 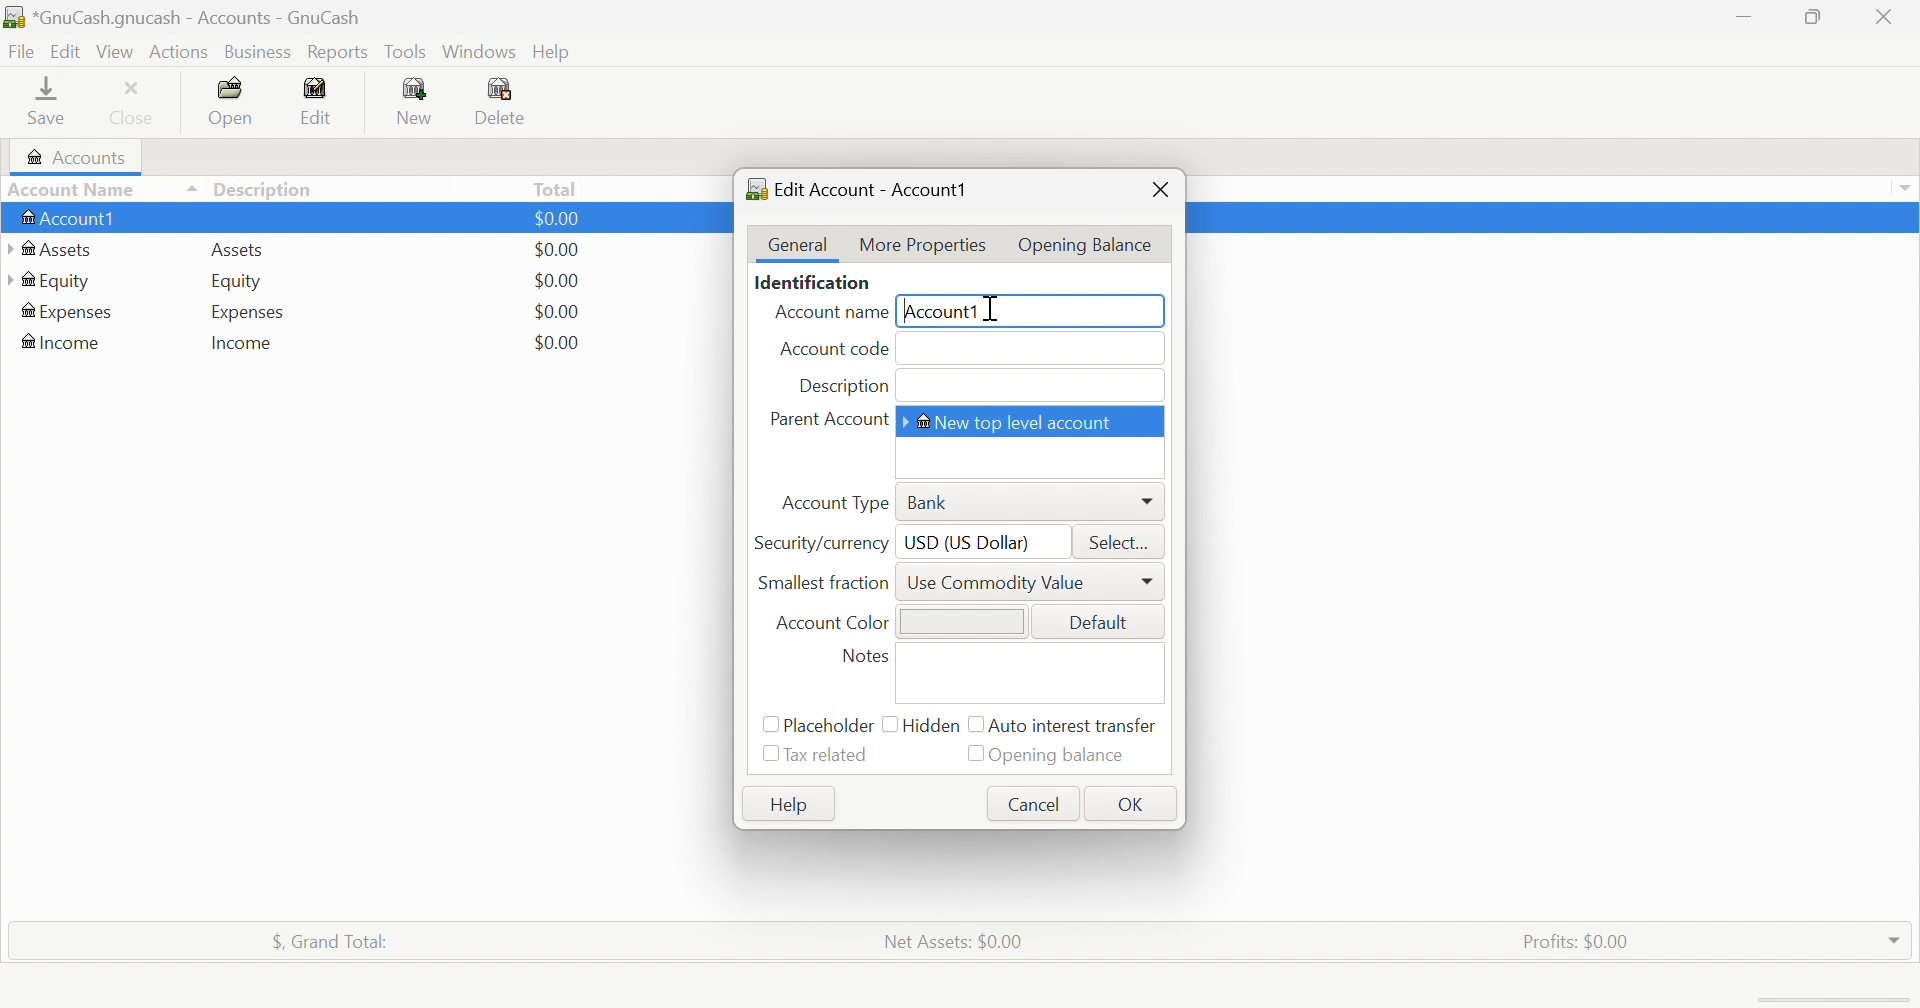 What do you see at coordinates (416, 102) in the screenshot?
I see `New` at bounding box center [416, 102].